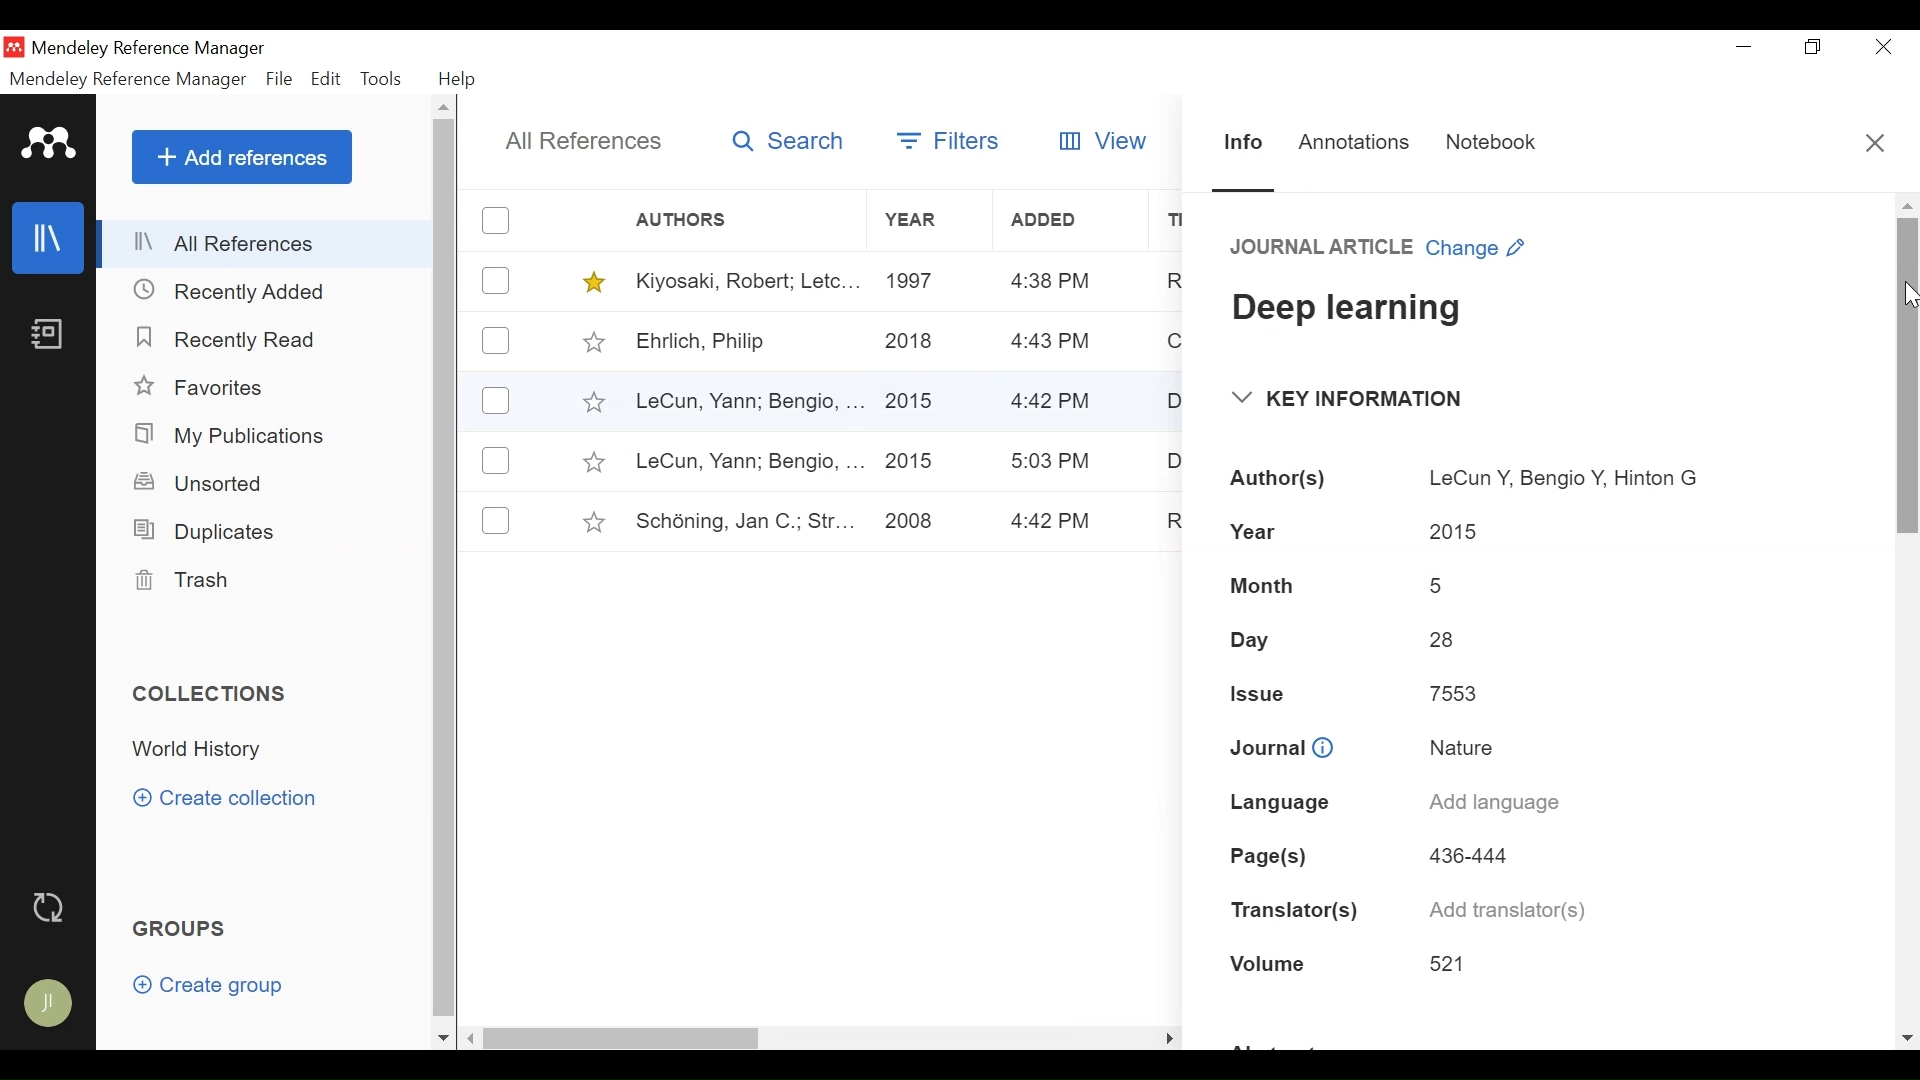 Image resolution: width=1920 pixels, height=1080 pixels. What do you see at coordinates (50, 1005) in the screenshot?
I see `Avatar` at bounding box center [50, 1005].